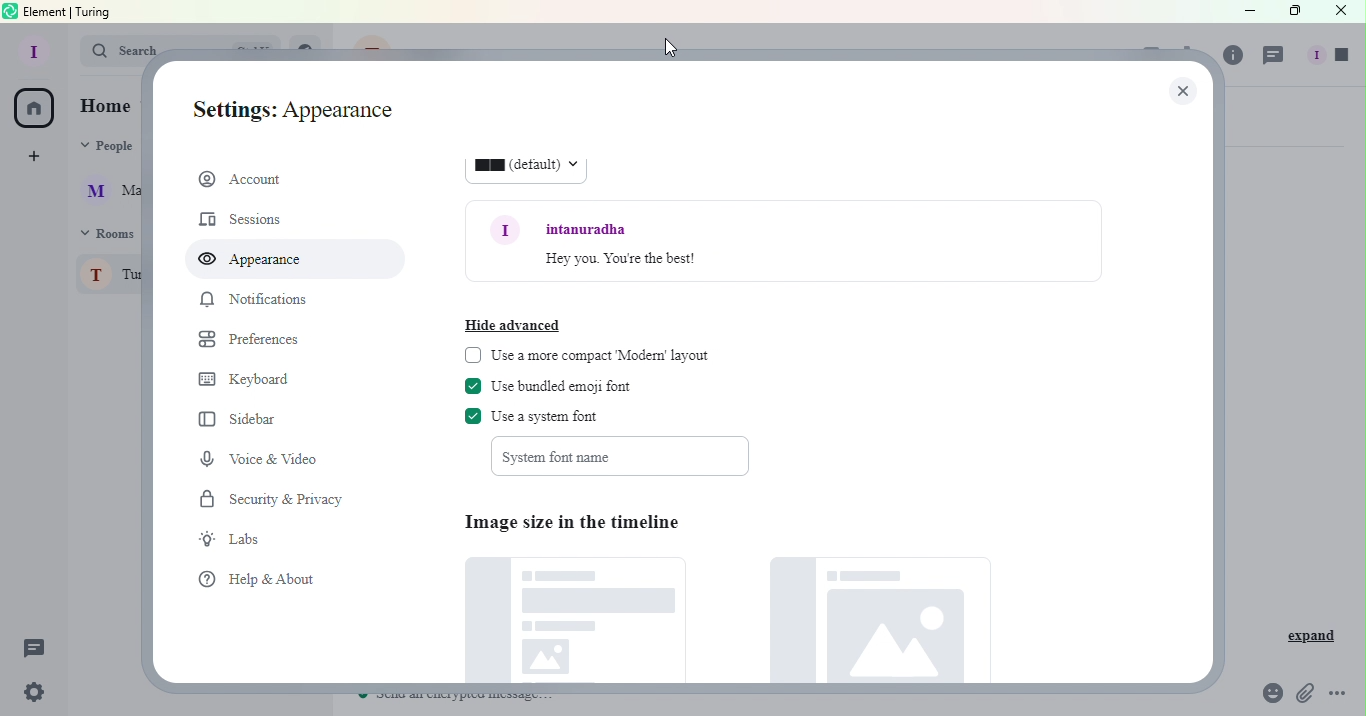  What do you see at coordinates (37, 110) in the screenshot?
I see `Home` at bounding box center [37, 110].